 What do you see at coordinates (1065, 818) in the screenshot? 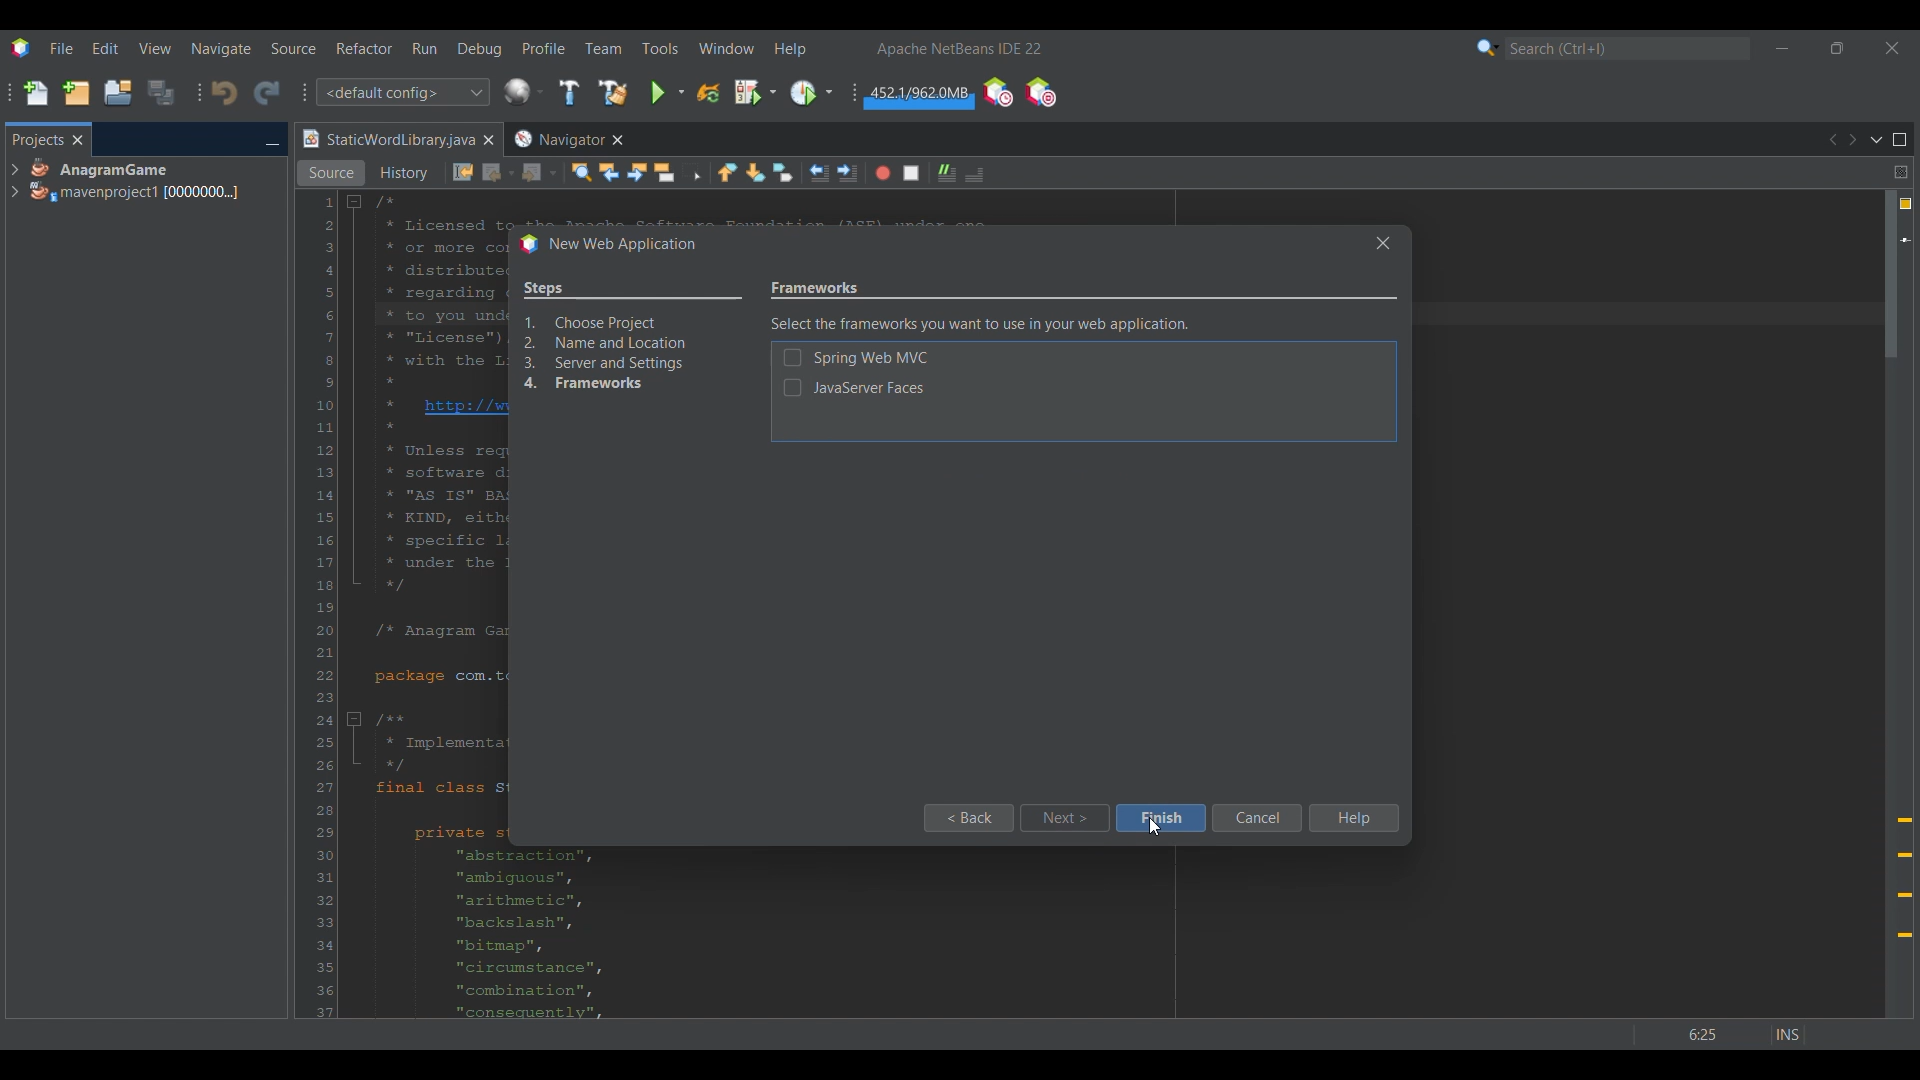
I see `Next highlighted by cursor` at bounding box center [1065, 818].